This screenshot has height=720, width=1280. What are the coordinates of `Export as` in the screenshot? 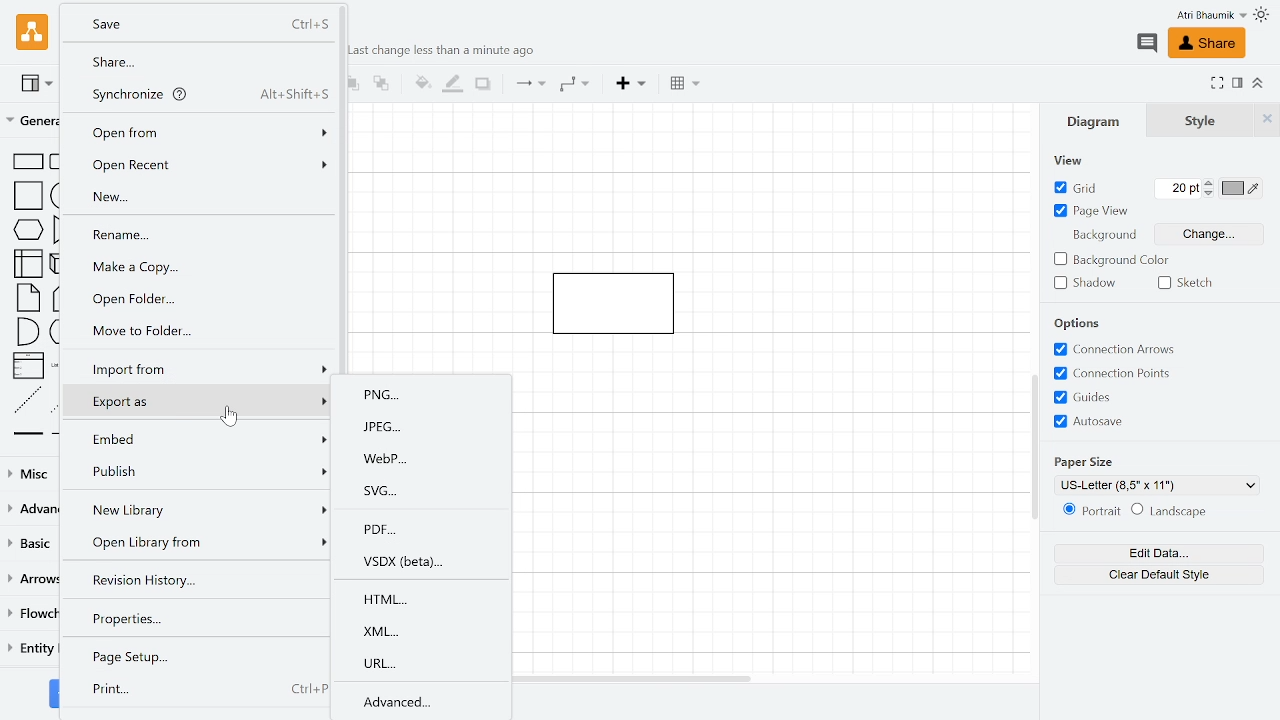 It's located at (197, 401).